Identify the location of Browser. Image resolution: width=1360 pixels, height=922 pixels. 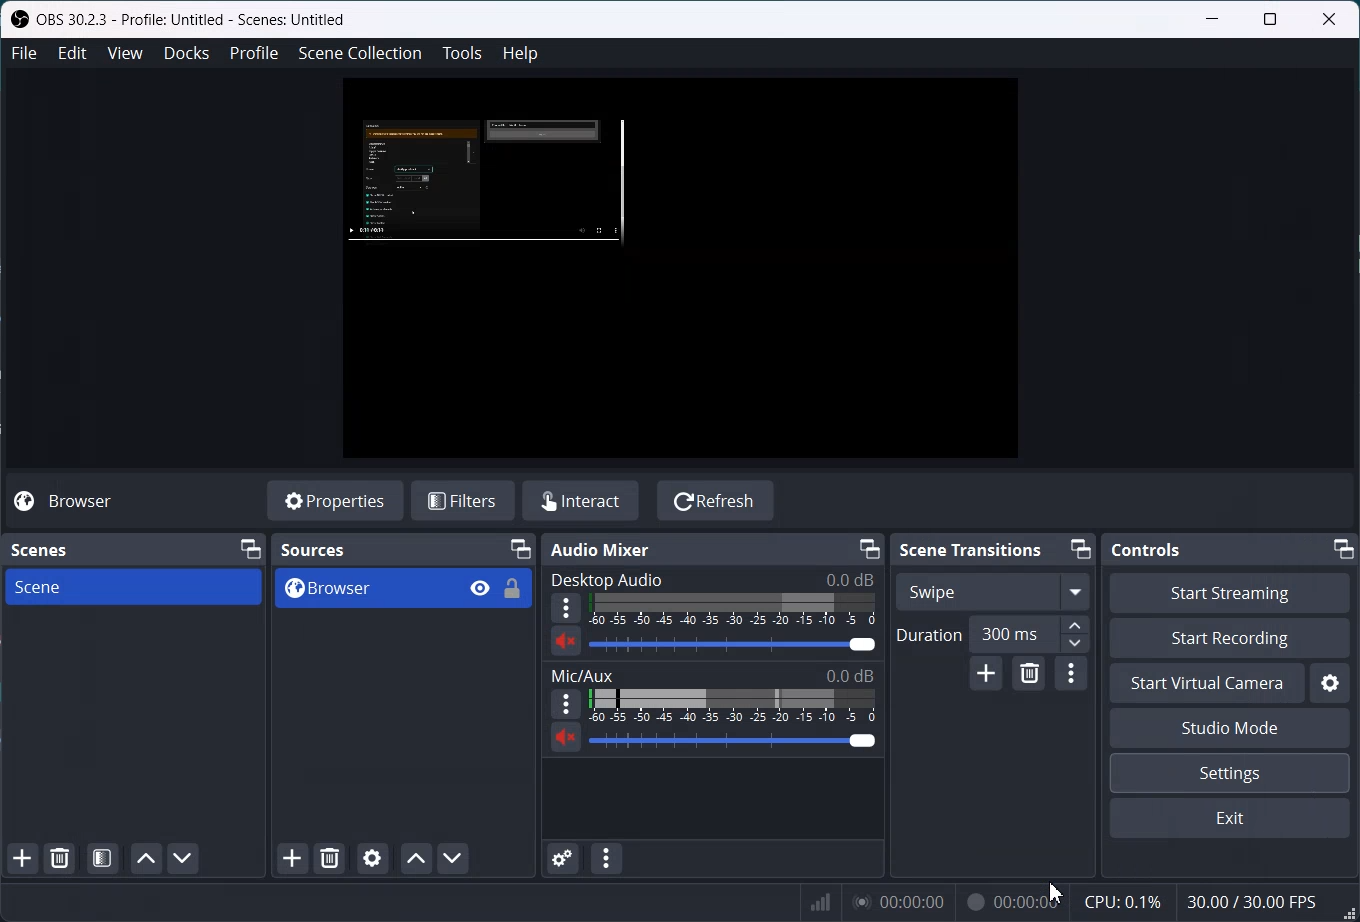
(71, 502).